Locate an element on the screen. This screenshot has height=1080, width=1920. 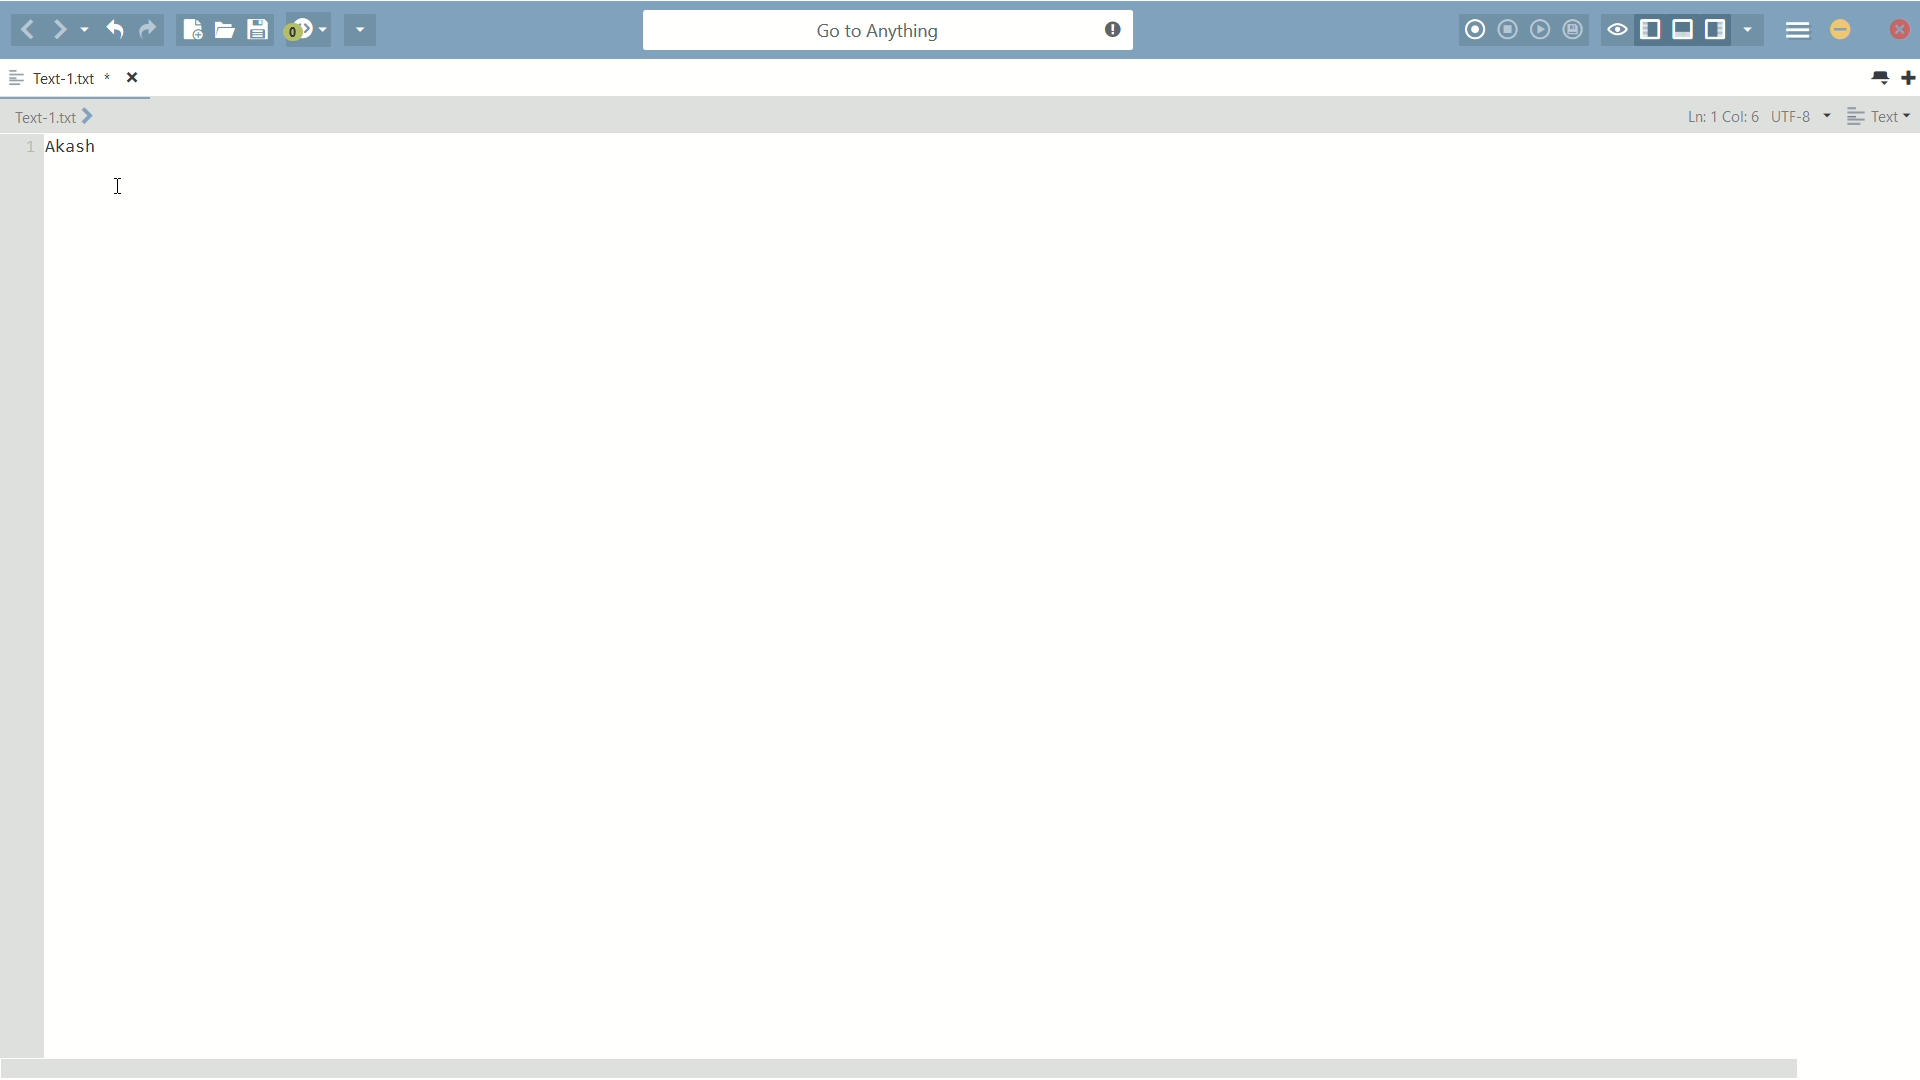
text-1 File is located at coordinates (56, 115).